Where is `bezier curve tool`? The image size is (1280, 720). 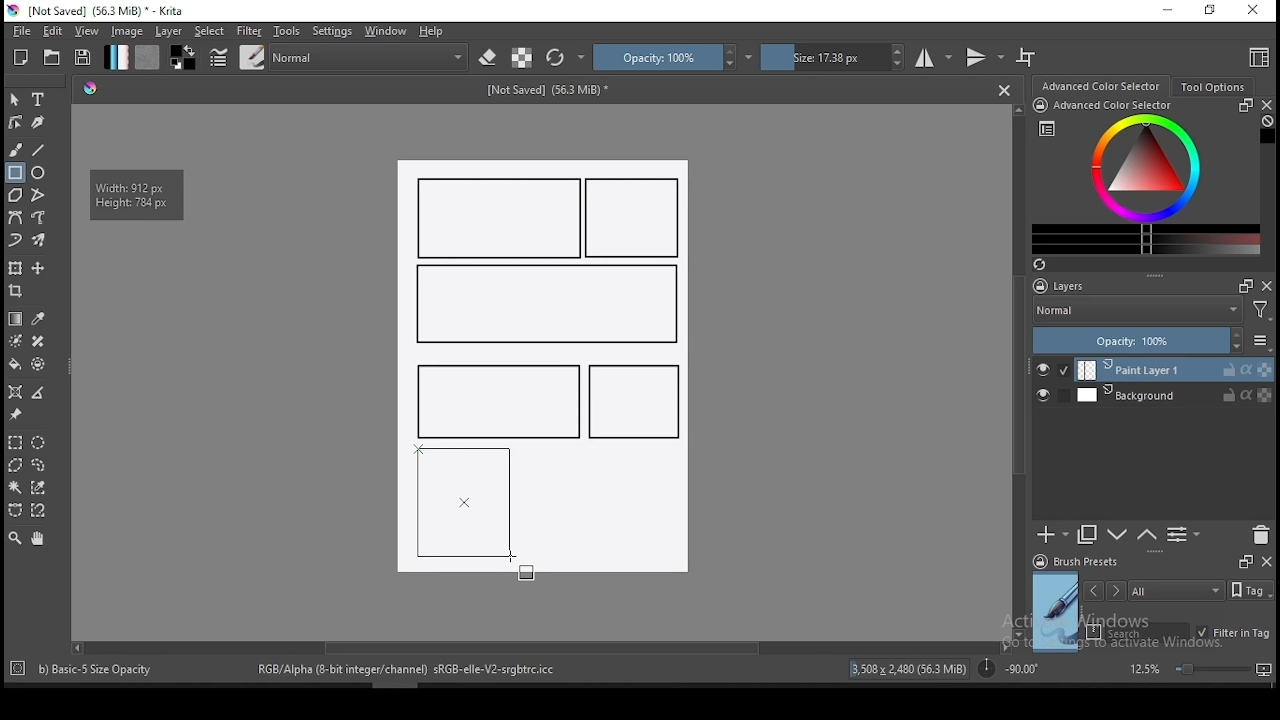 bezier curve tool is located at coordinates (14, 219).